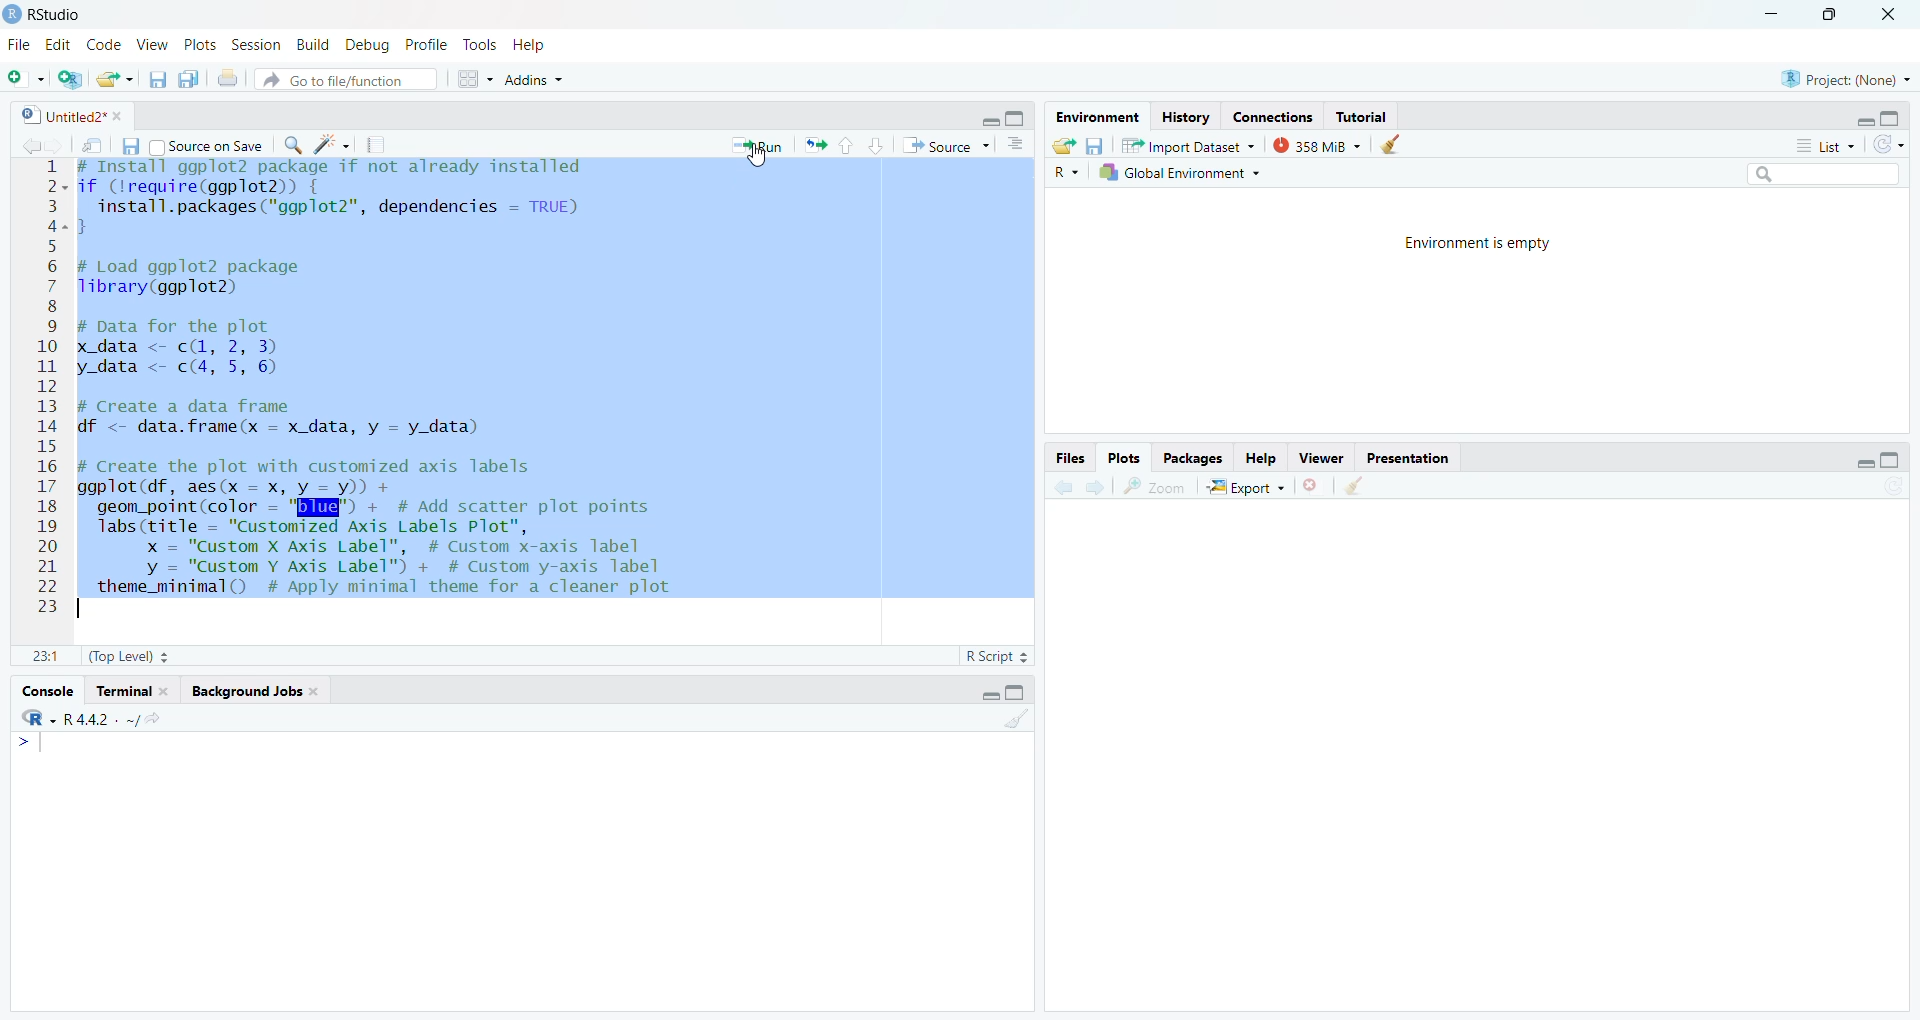  Describe the element at coordinates (1358, 489) in the screenshot. I see `clear` at that location.